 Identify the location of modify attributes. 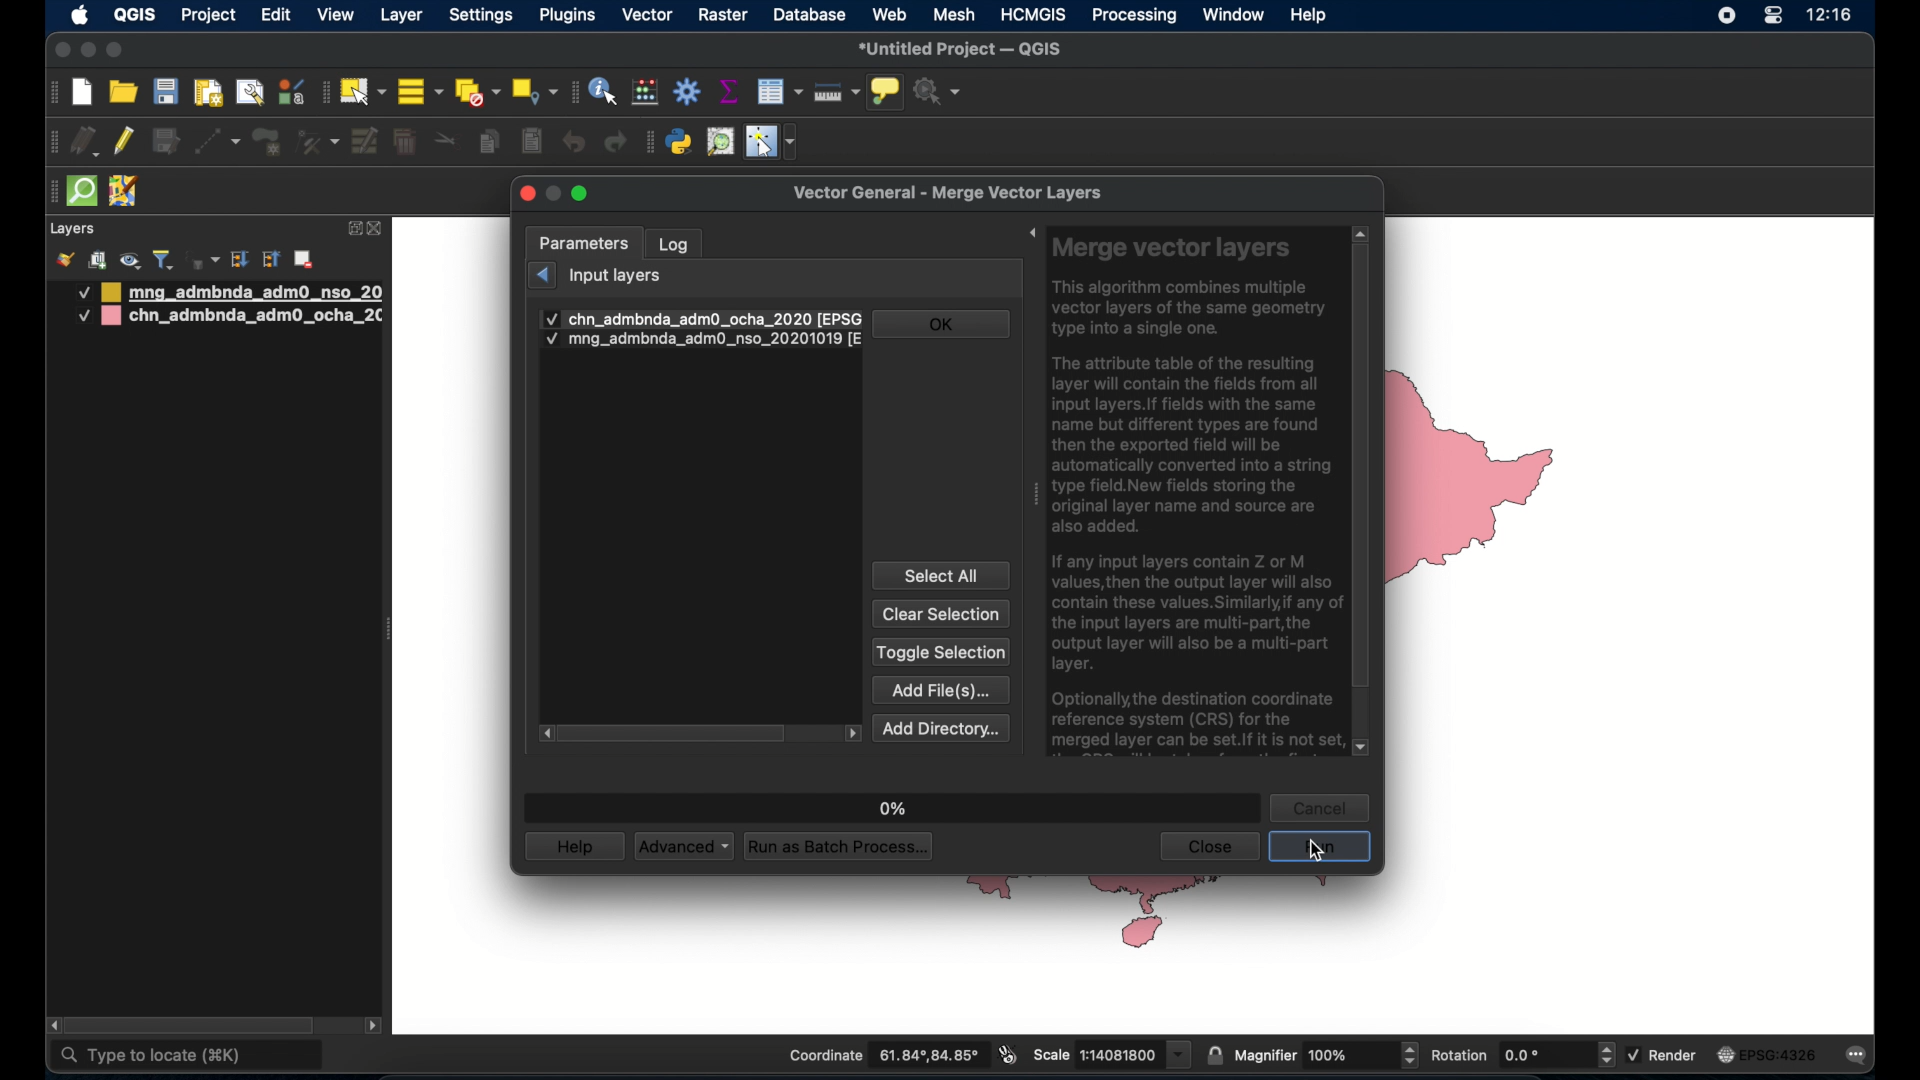
(366, 142).